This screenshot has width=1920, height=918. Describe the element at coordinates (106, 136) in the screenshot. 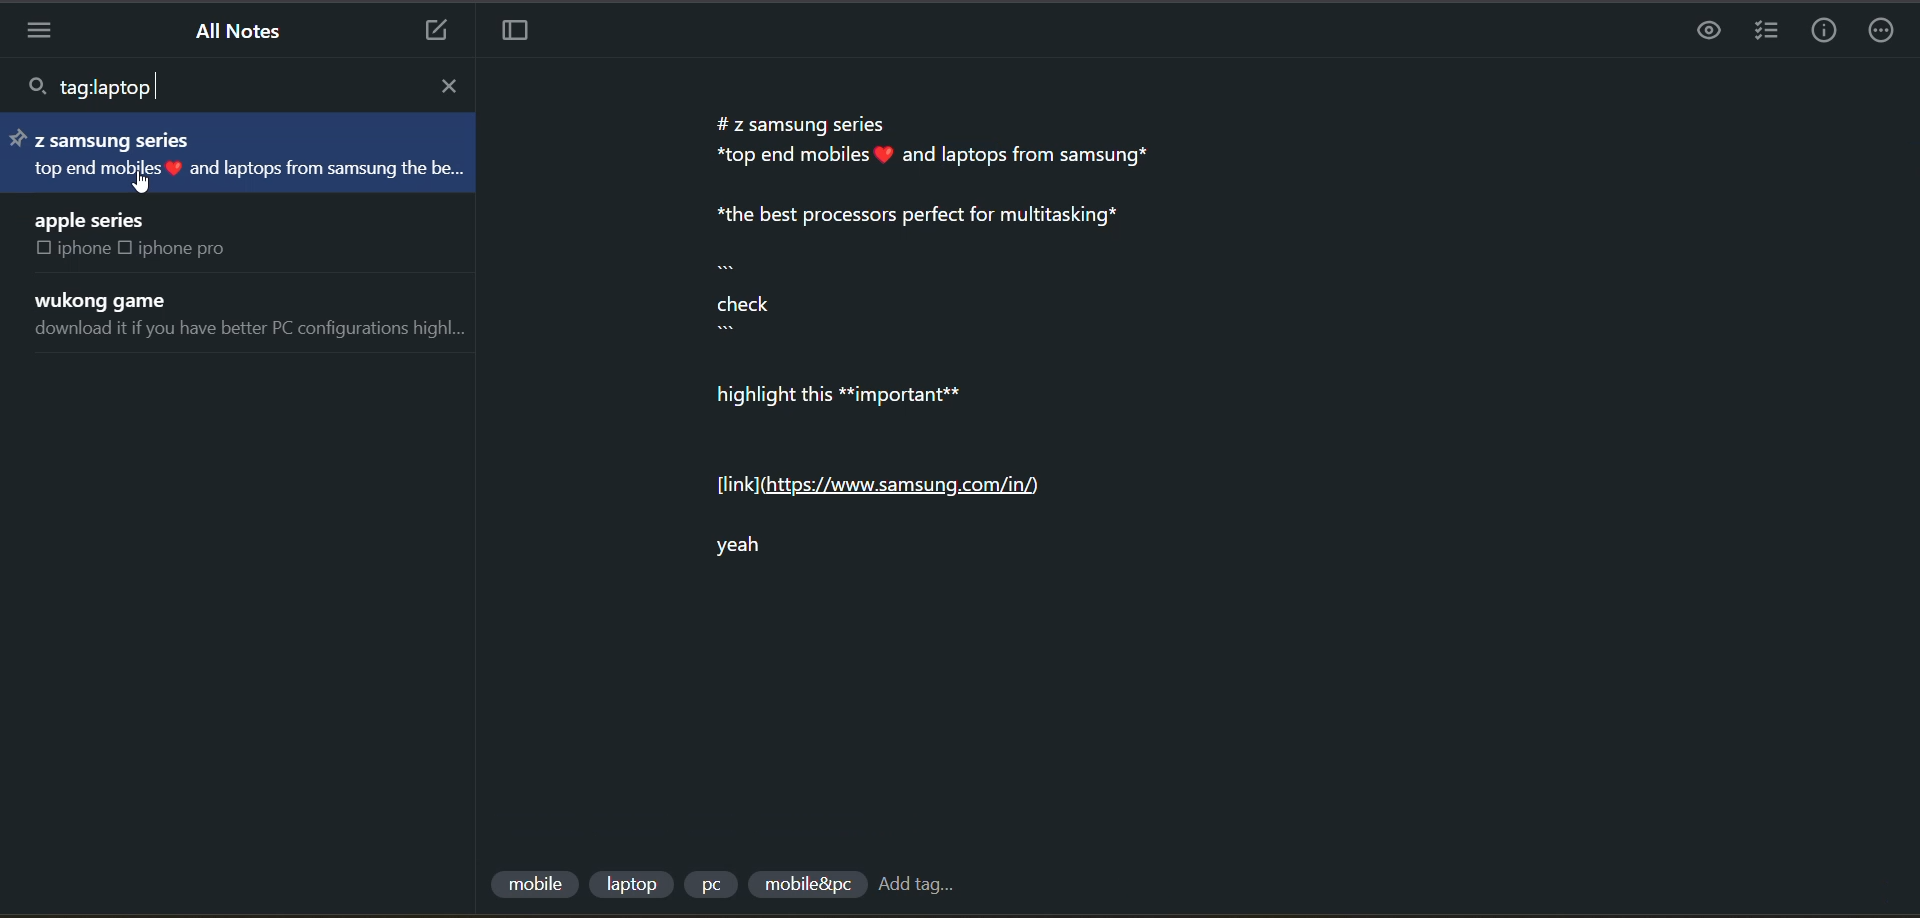

I see `z samsung series` at that location.